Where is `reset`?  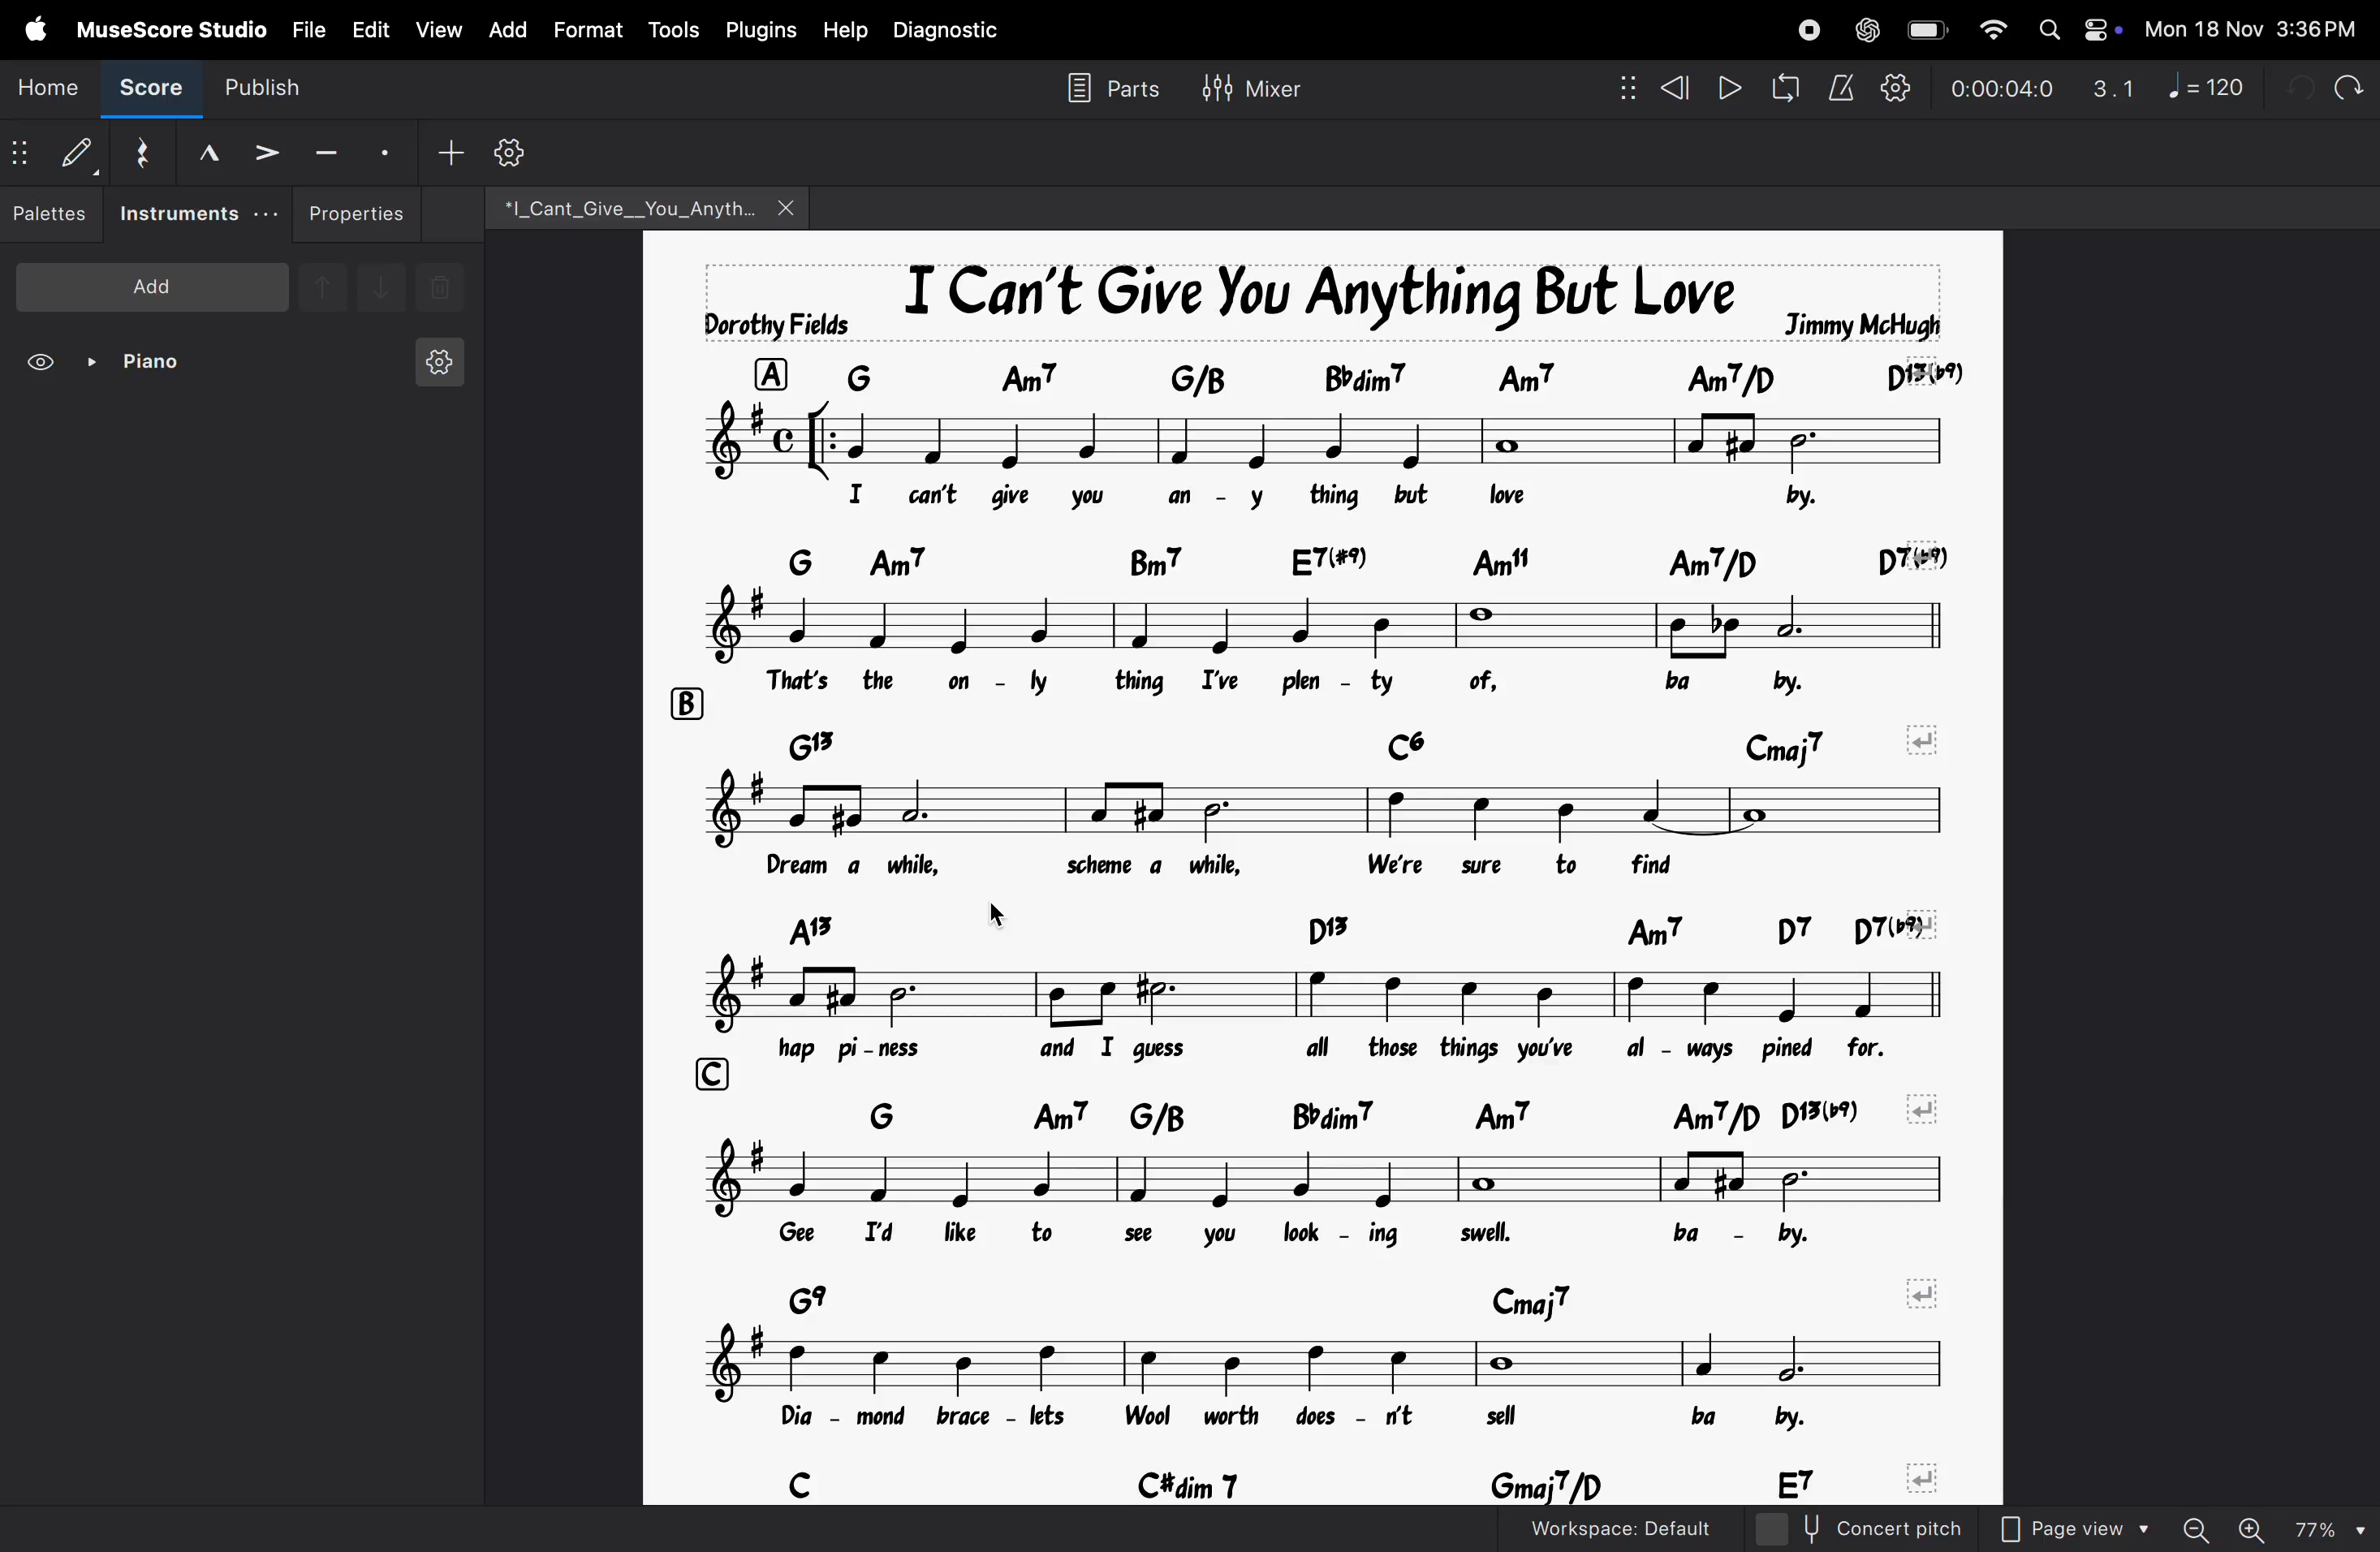
reset is located at coordinates (146, 153).